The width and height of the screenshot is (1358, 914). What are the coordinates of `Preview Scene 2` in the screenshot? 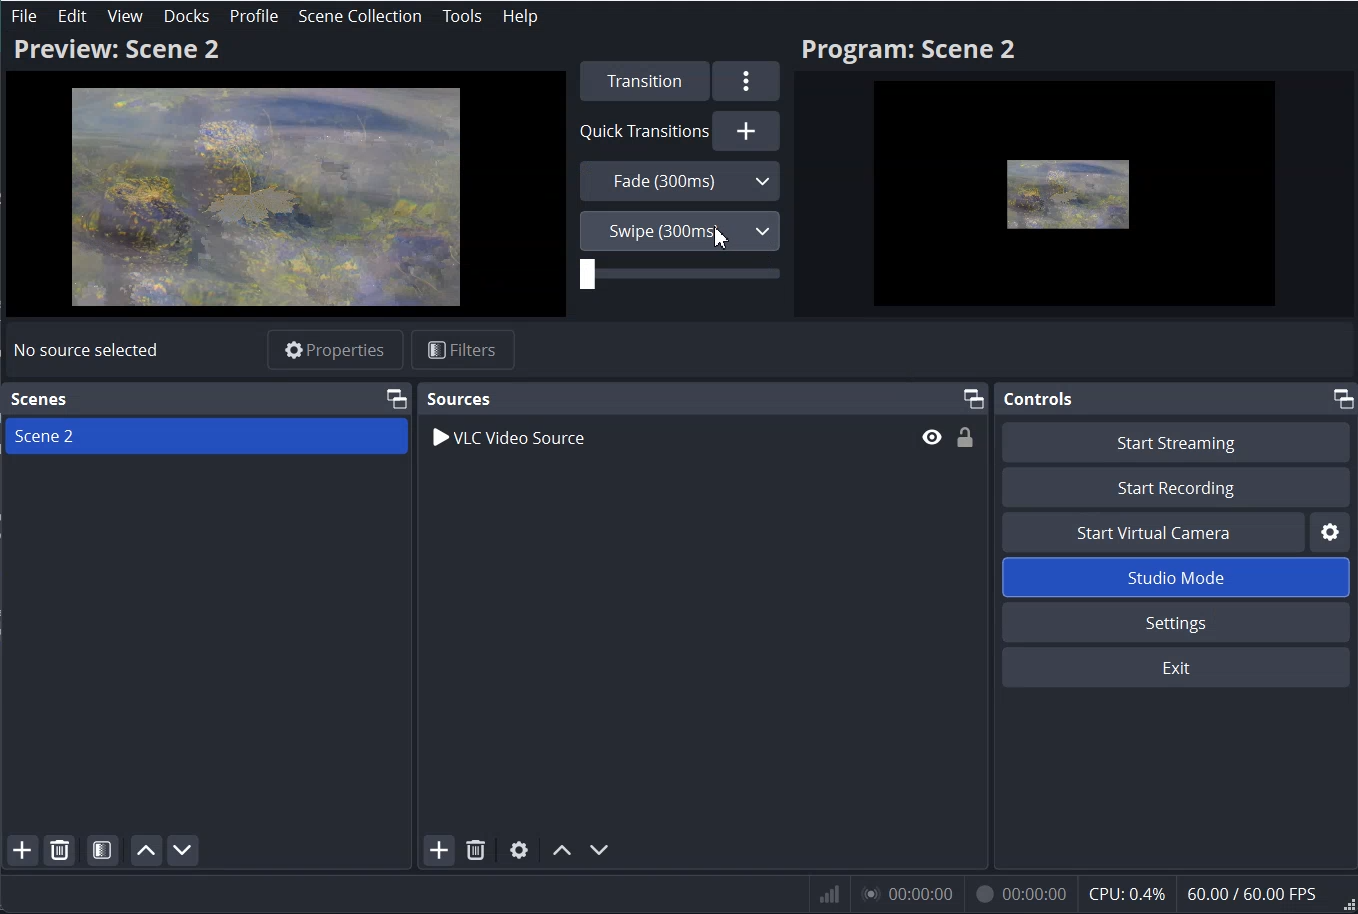 It's located at (284, 175).